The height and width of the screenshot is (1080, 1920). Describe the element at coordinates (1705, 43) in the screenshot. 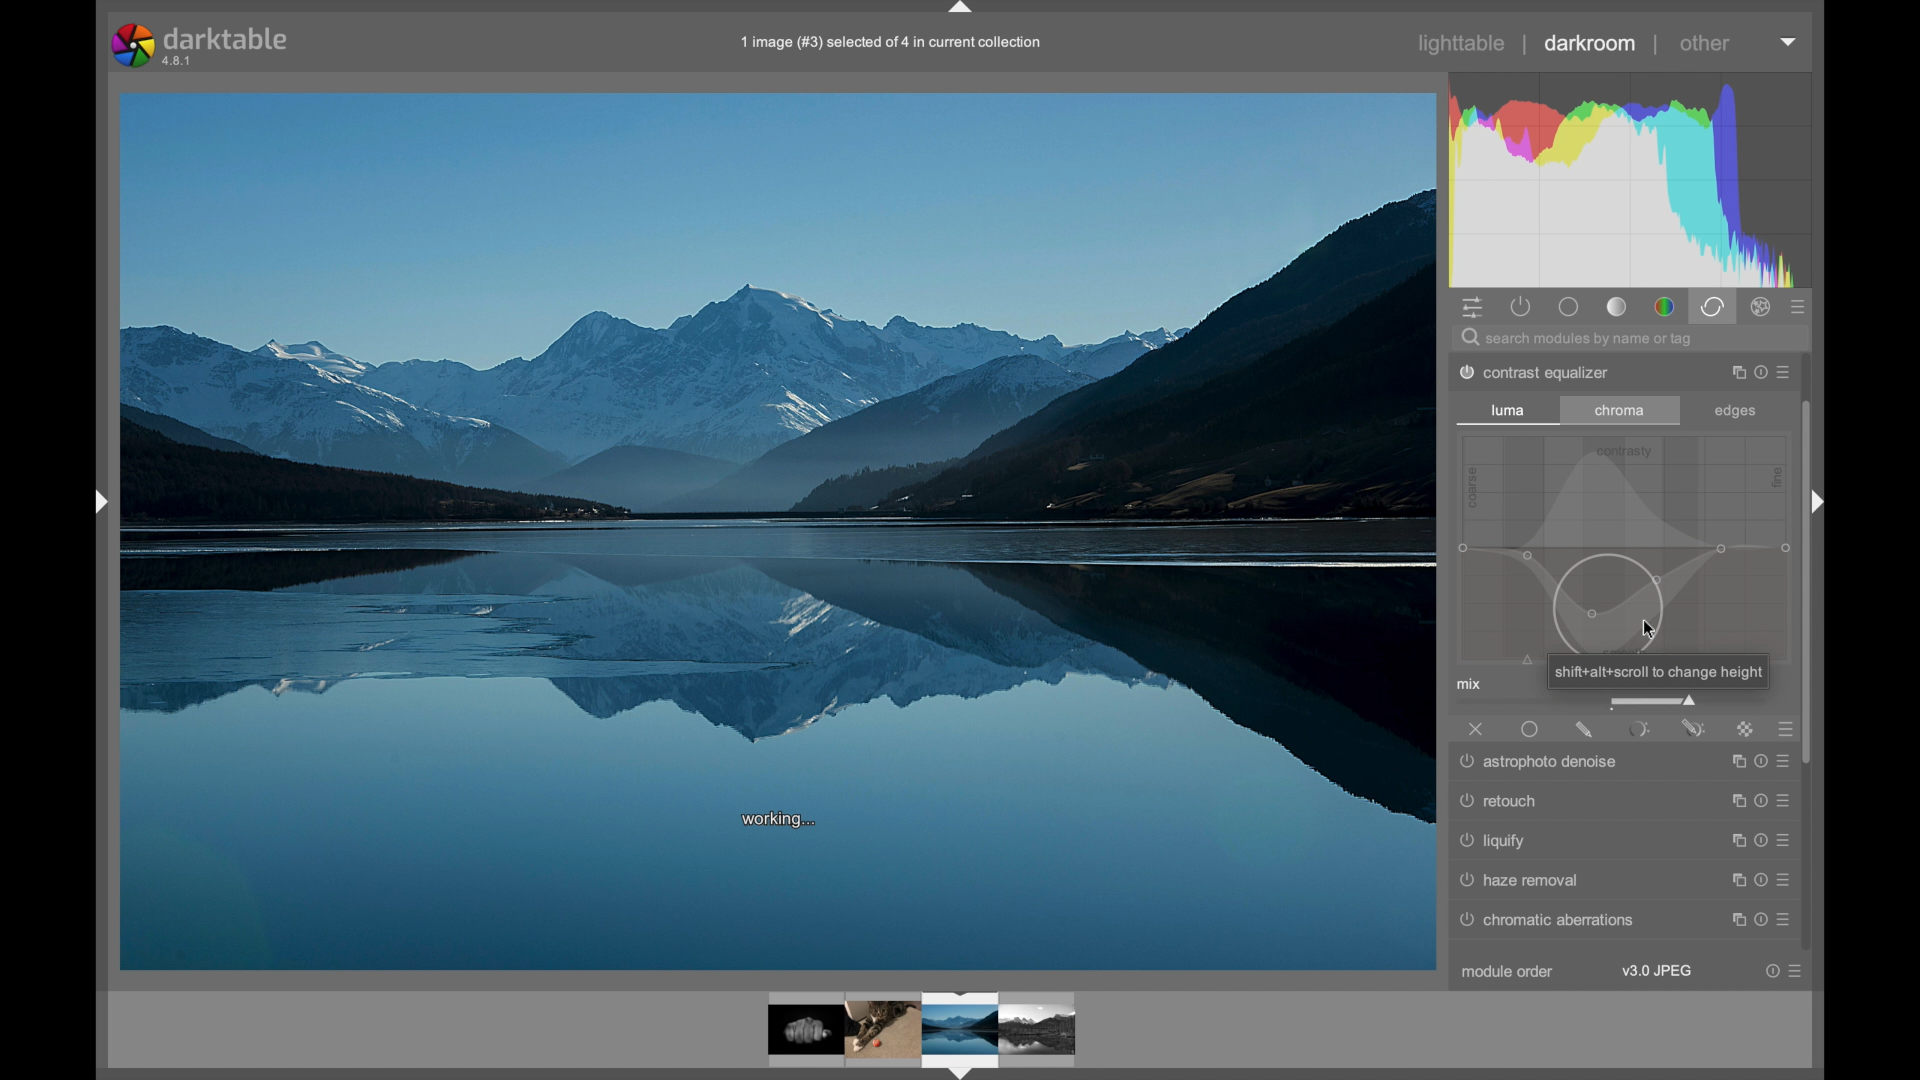

I see `other` at that location.